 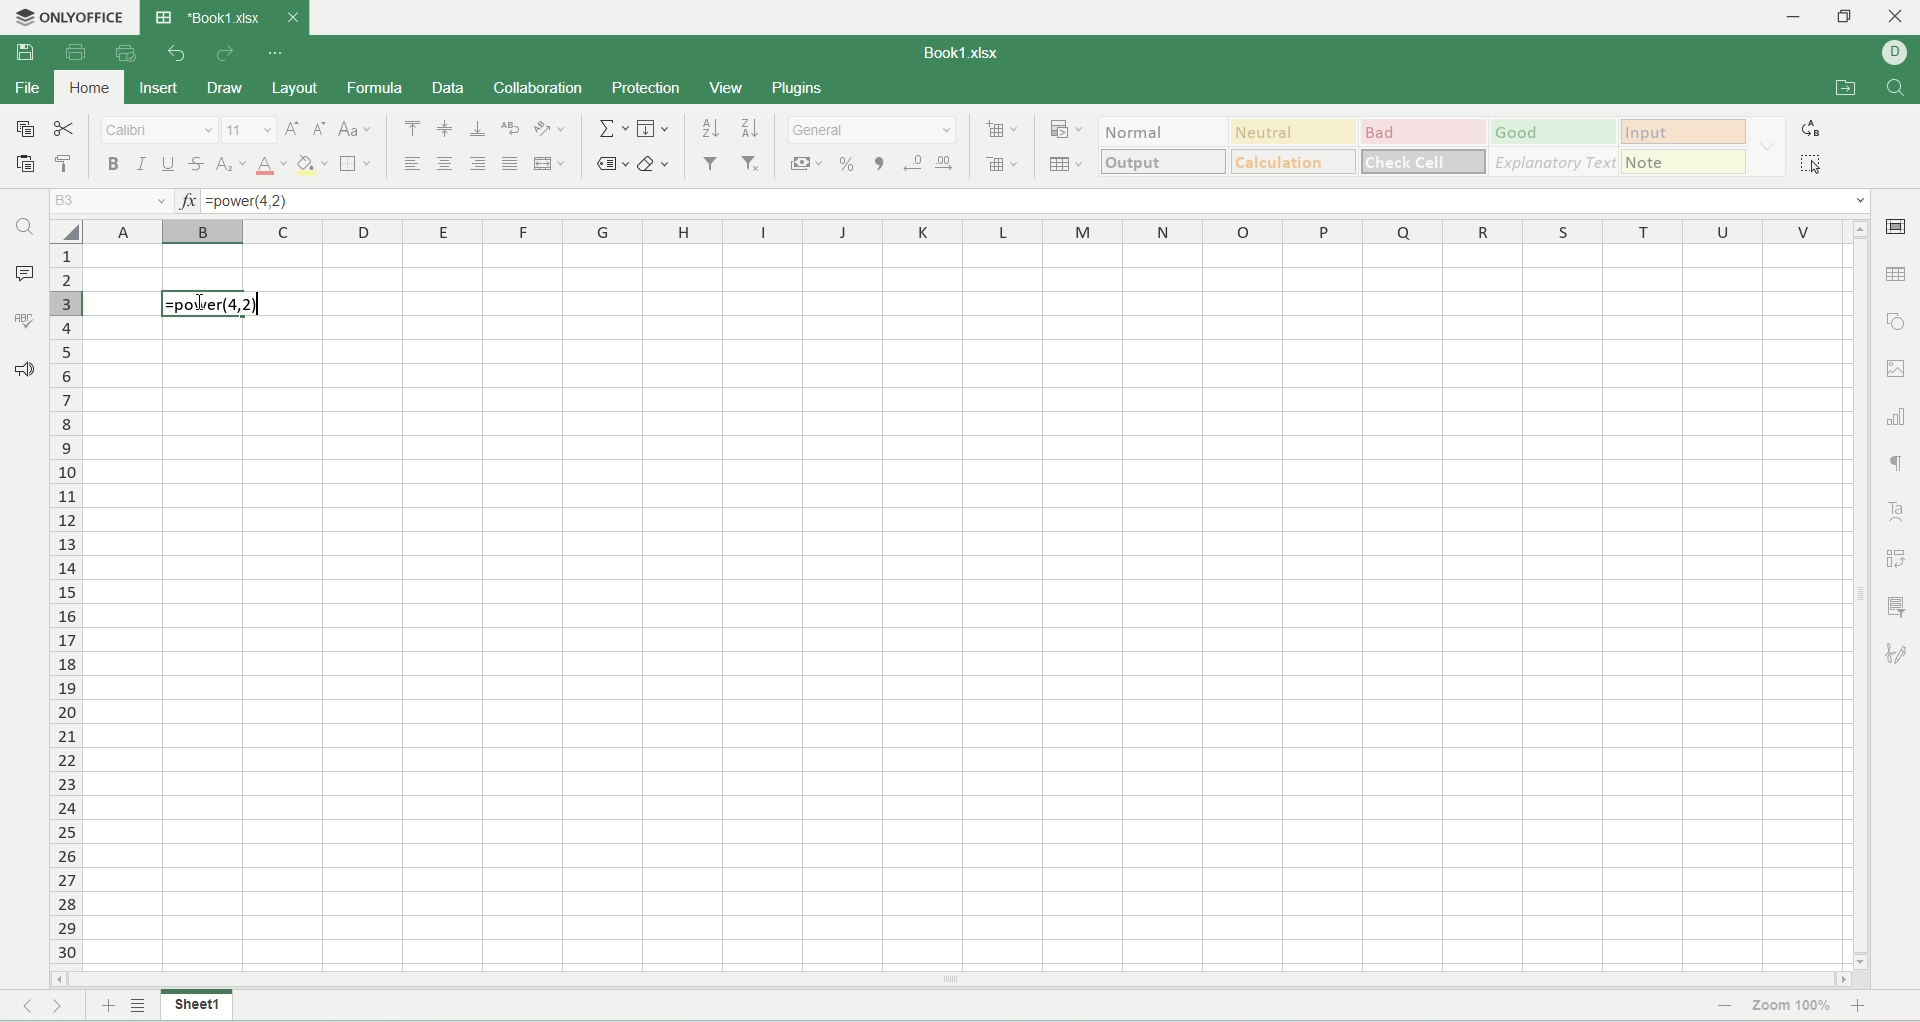 What do you see at coordinates (1001, 160) in the screenshot?
I see `delete cells` at bounding box center [1001, 160].